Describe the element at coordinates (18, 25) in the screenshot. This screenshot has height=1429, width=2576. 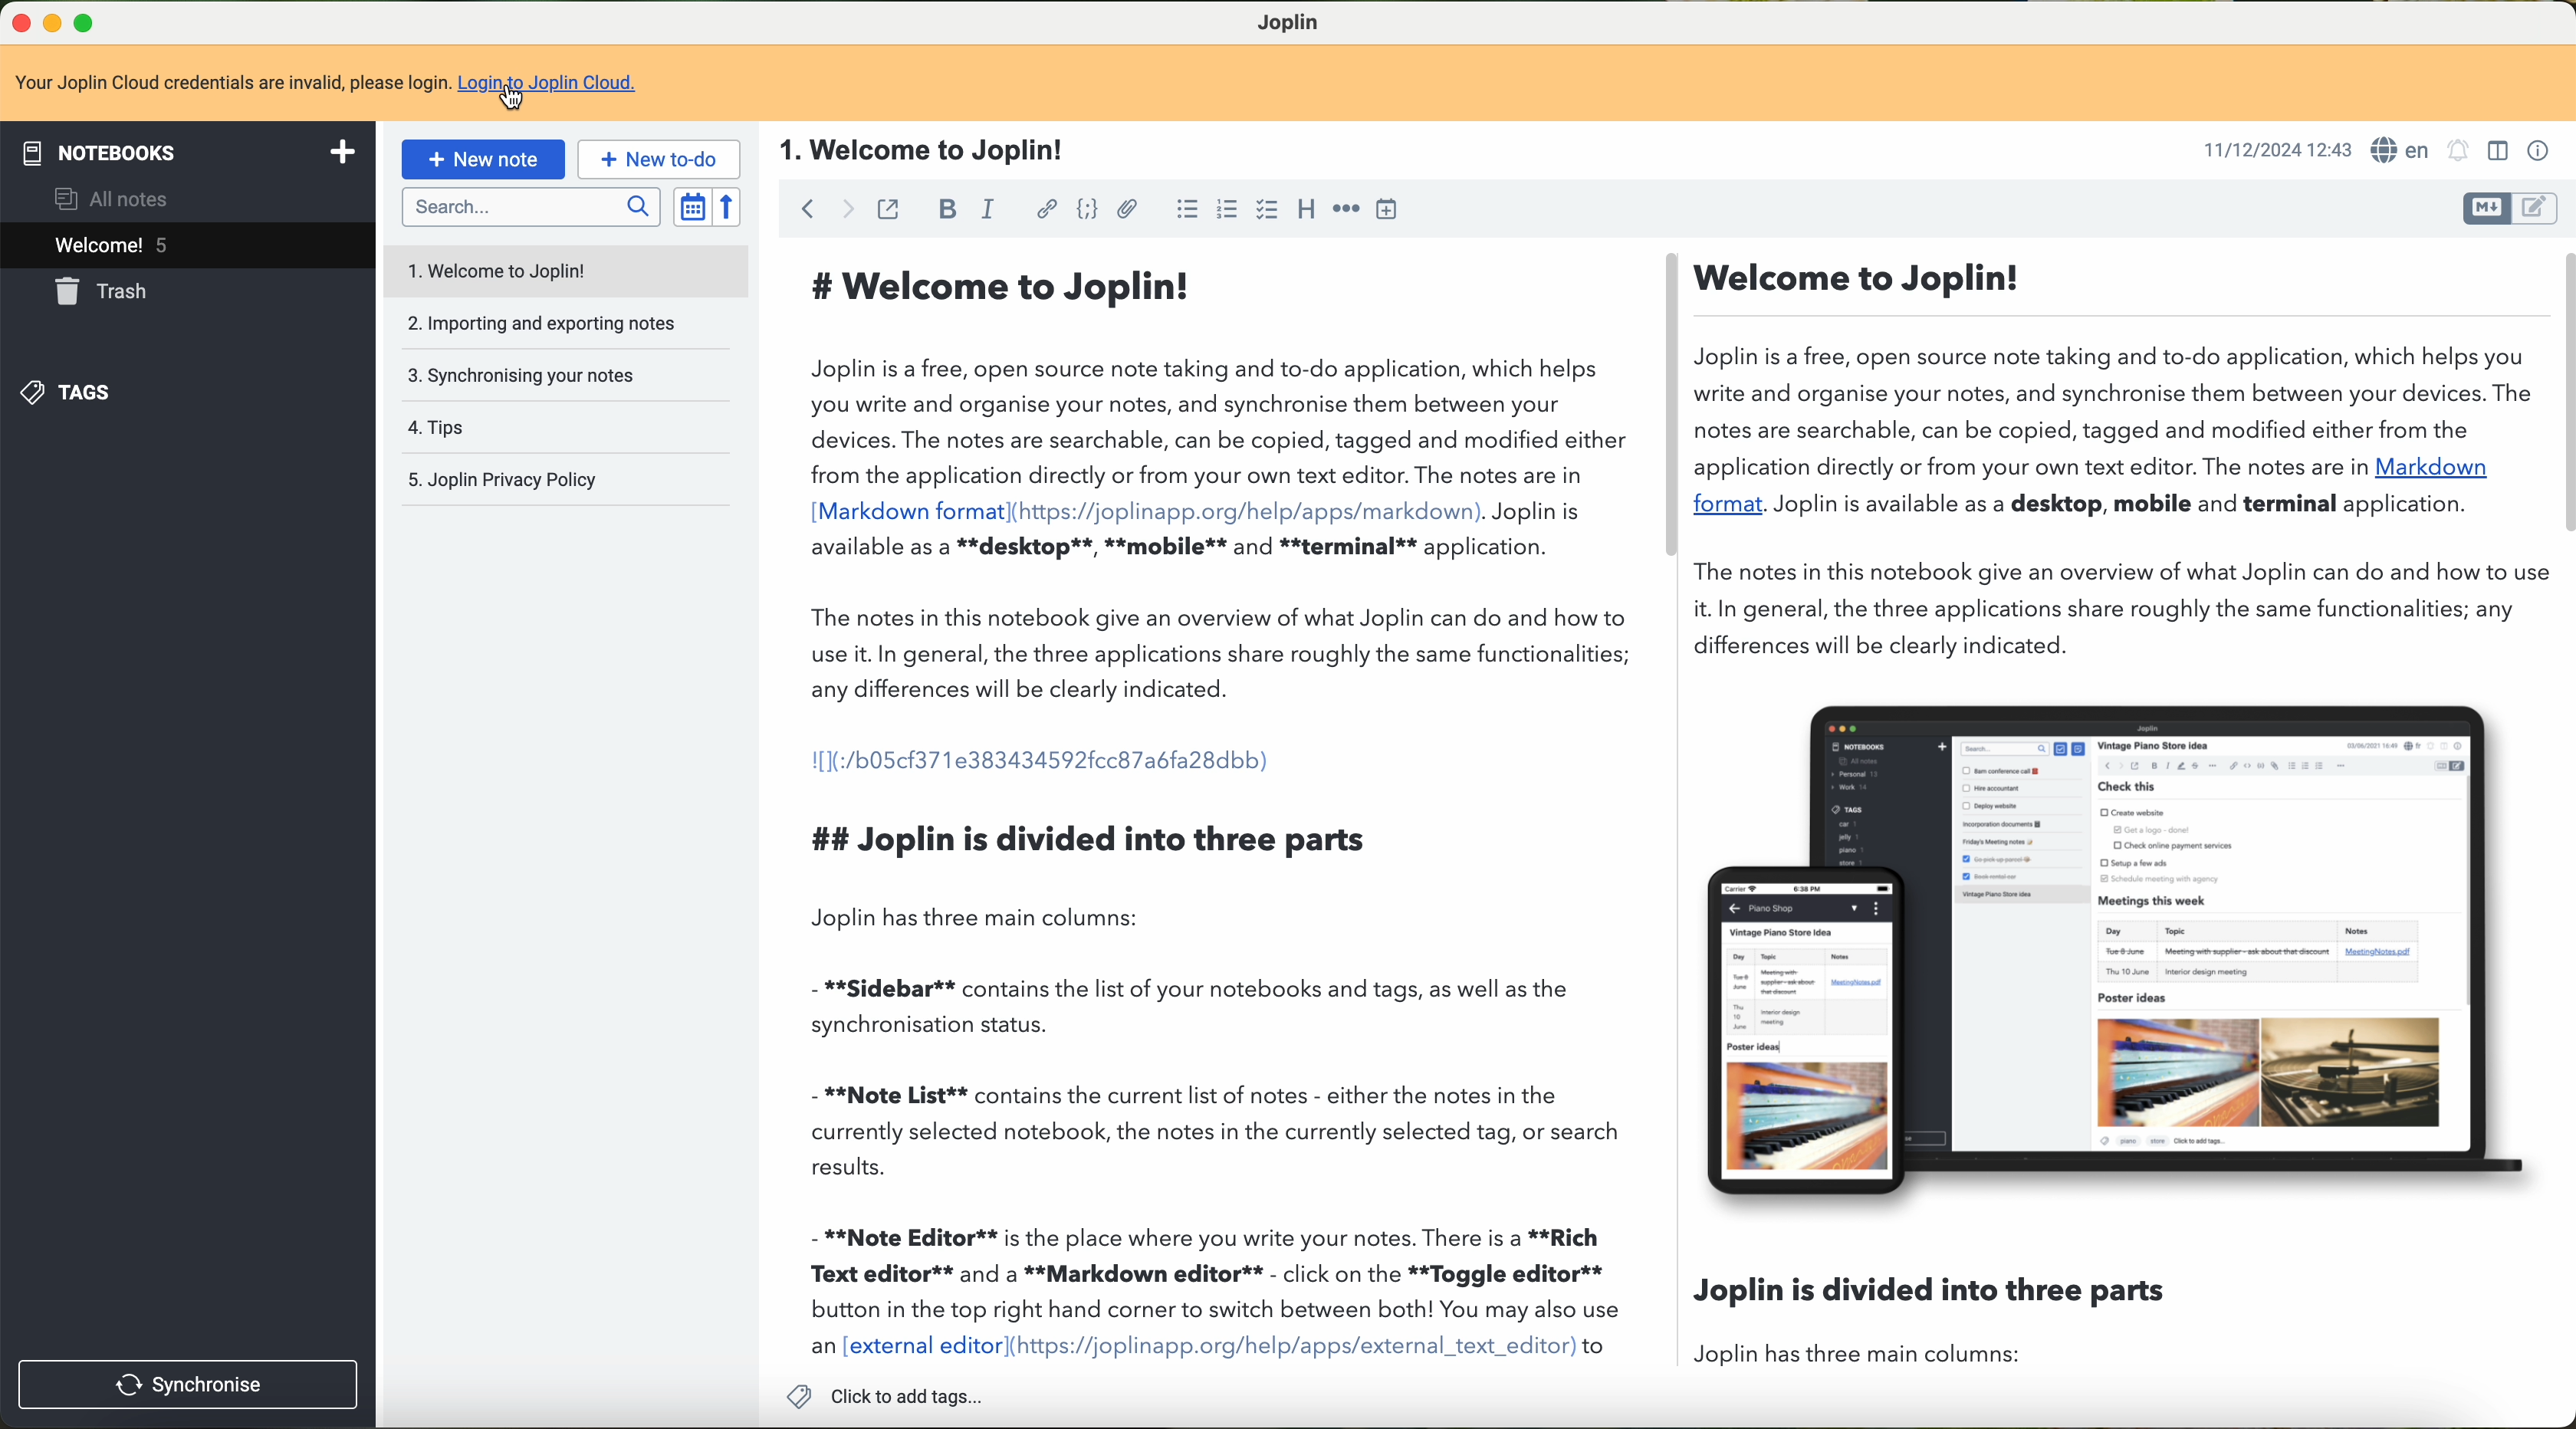
I see `close program` at that location.